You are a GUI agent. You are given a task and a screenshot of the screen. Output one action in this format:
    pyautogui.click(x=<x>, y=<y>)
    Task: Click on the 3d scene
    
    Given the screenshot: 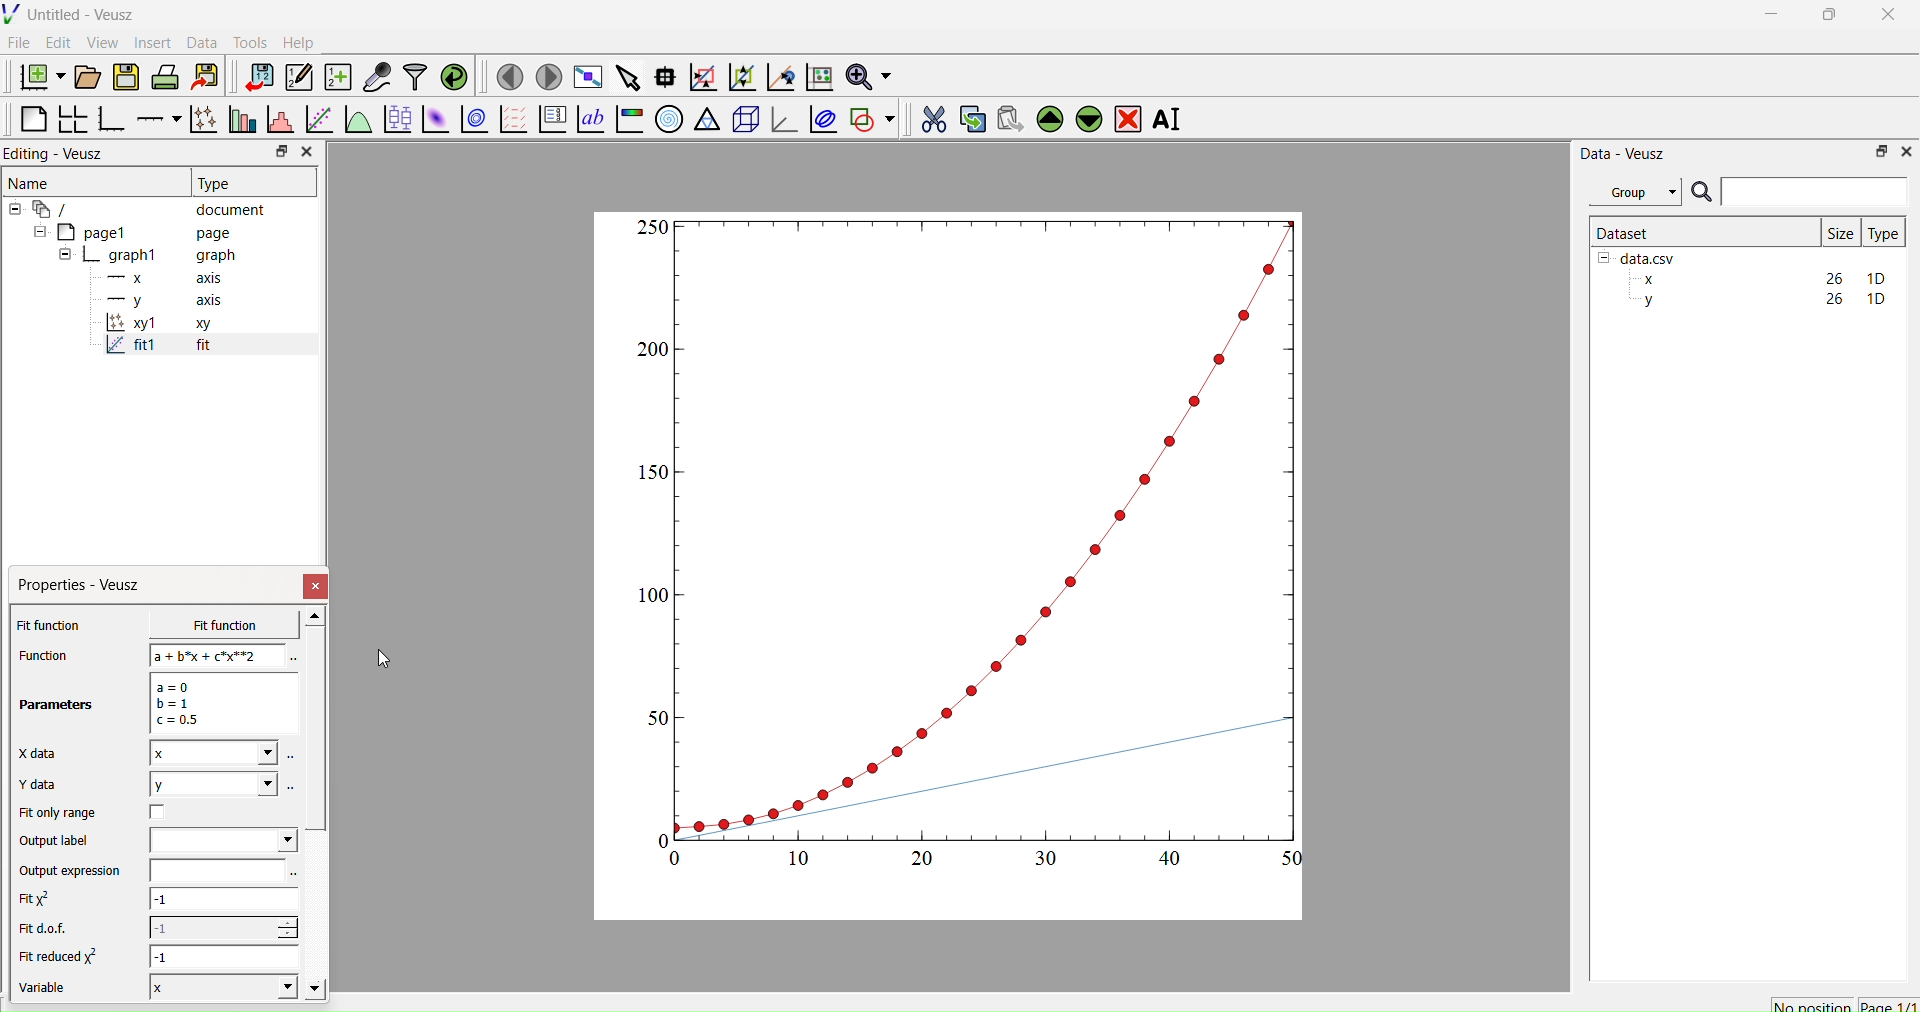 What is the action you would take?
    pyautogui.click(x=743, y=116)
    